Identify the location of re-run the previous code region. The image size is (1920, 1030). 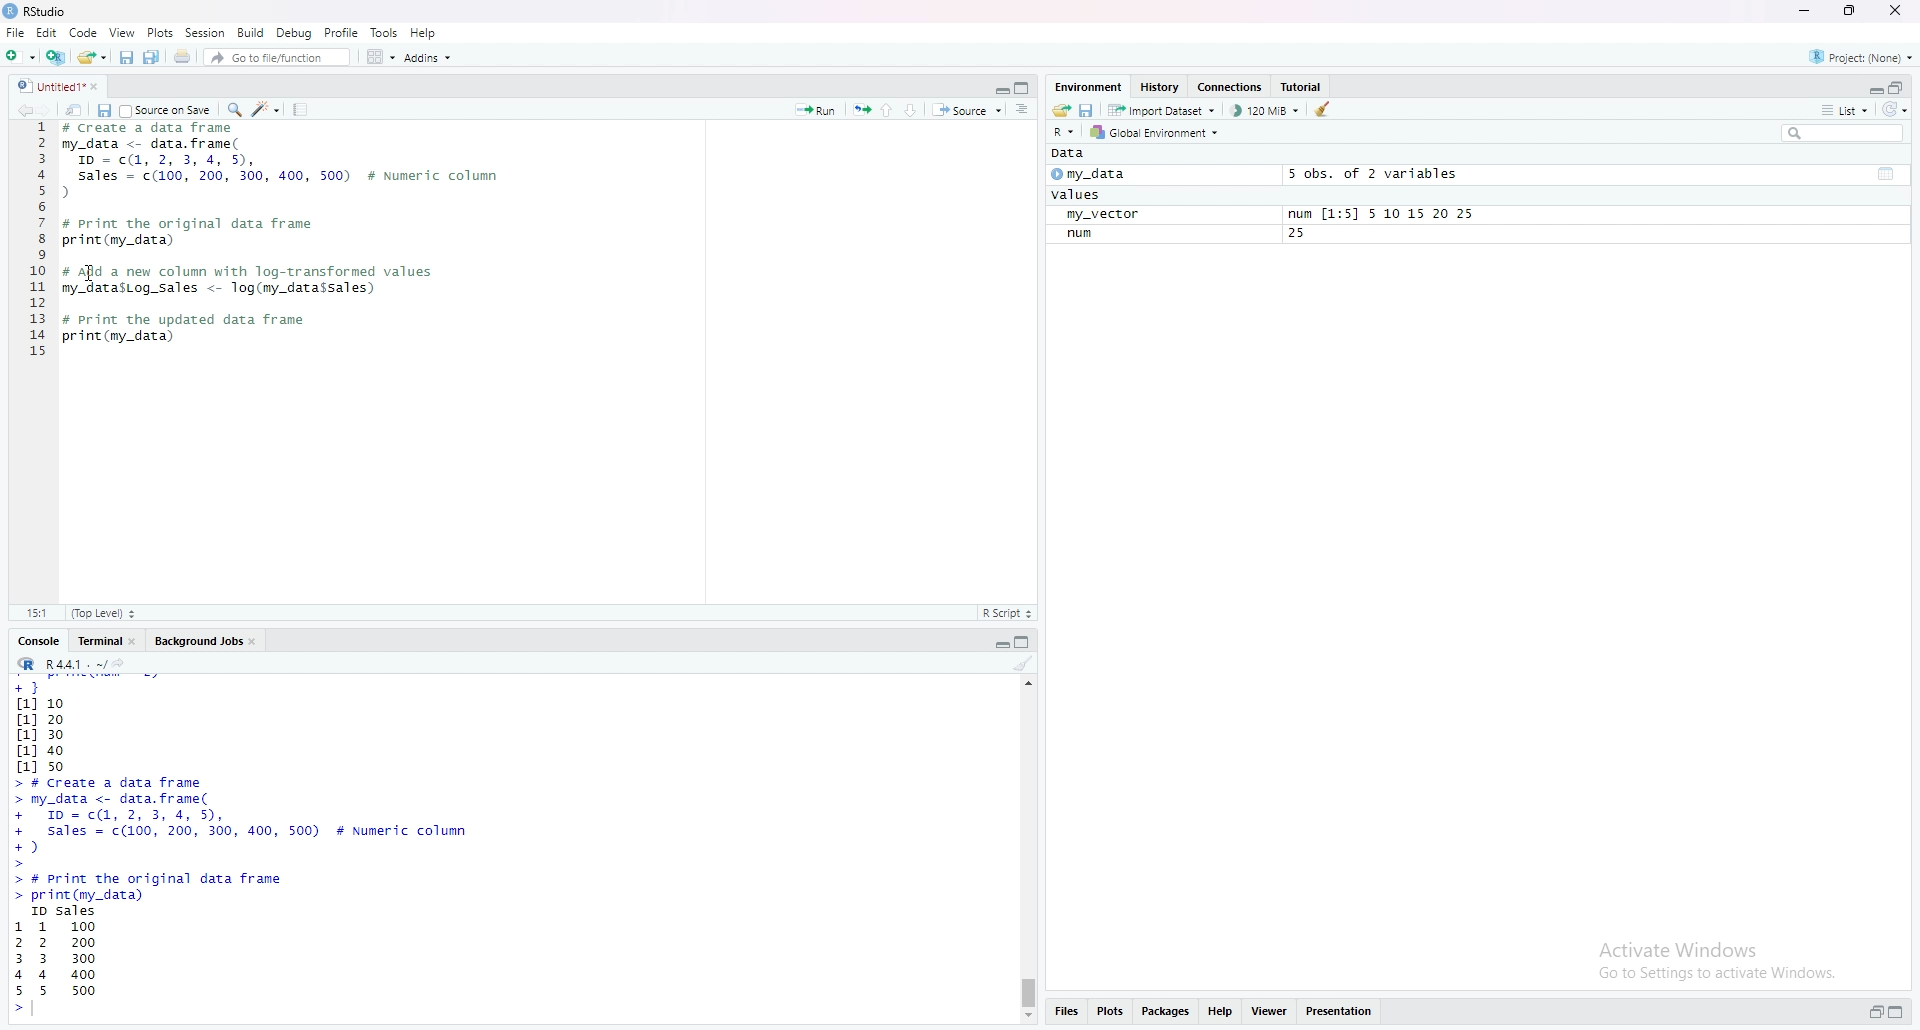
(860, 110).